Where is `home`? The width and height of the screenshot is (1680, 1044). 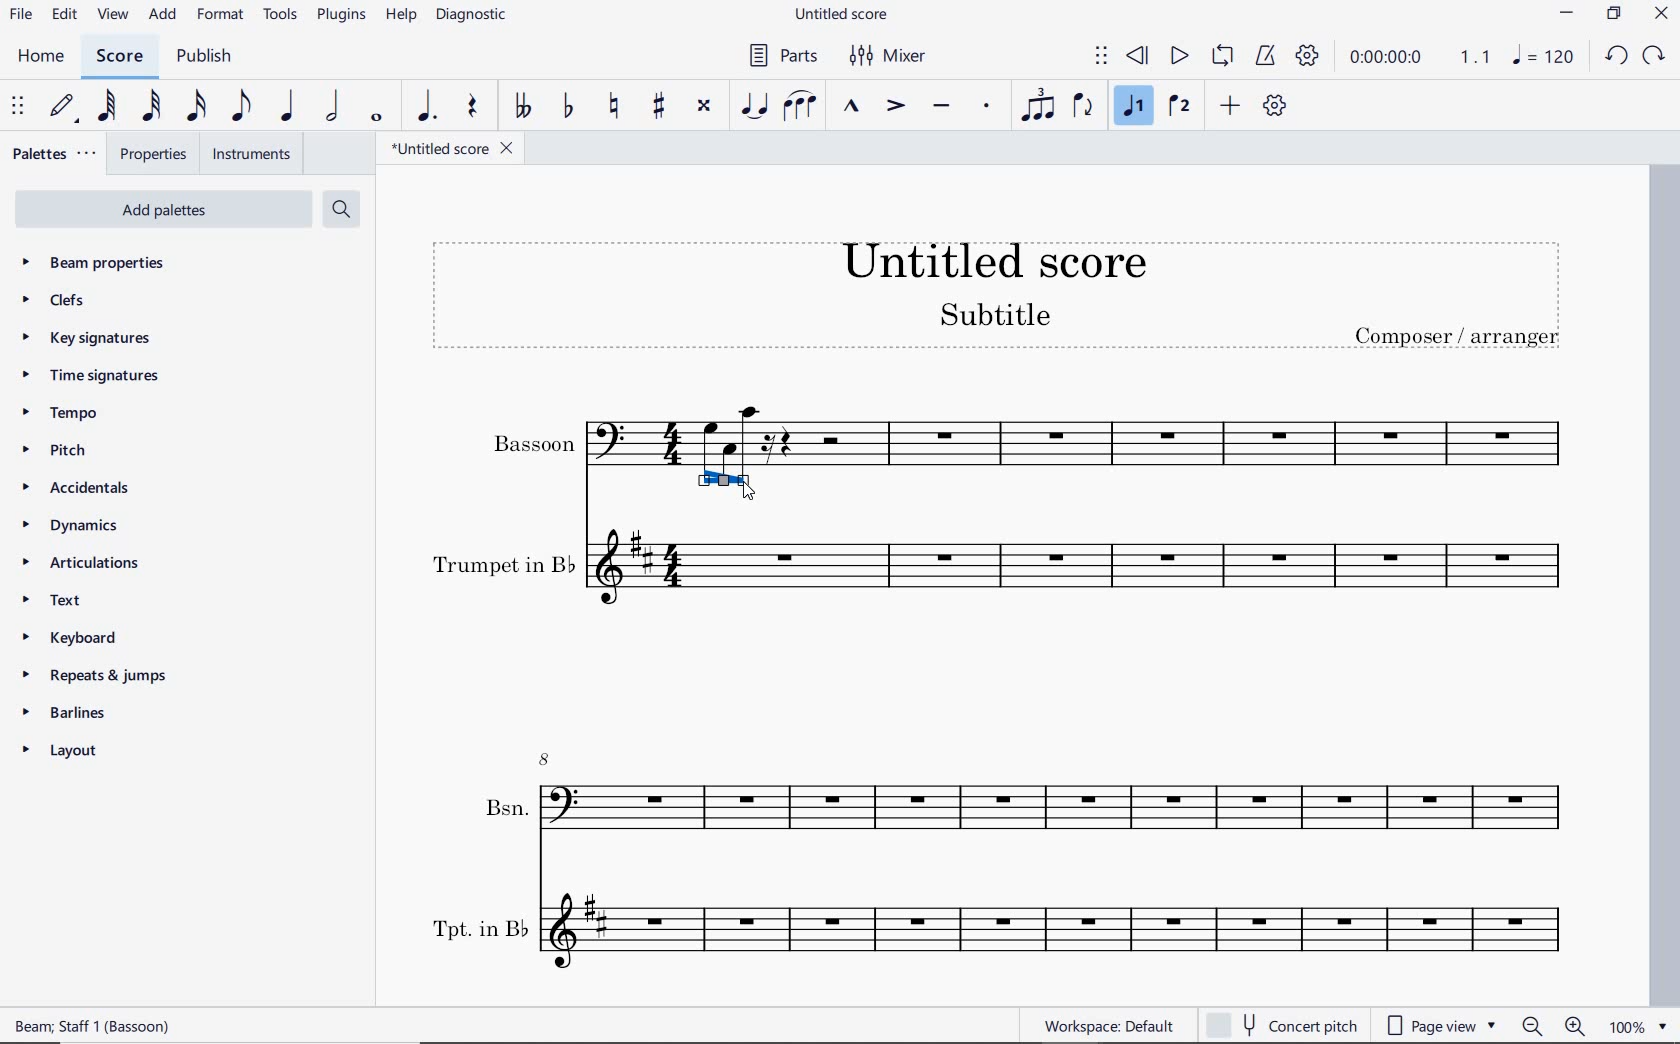 home is located at coordinates (37, 57).